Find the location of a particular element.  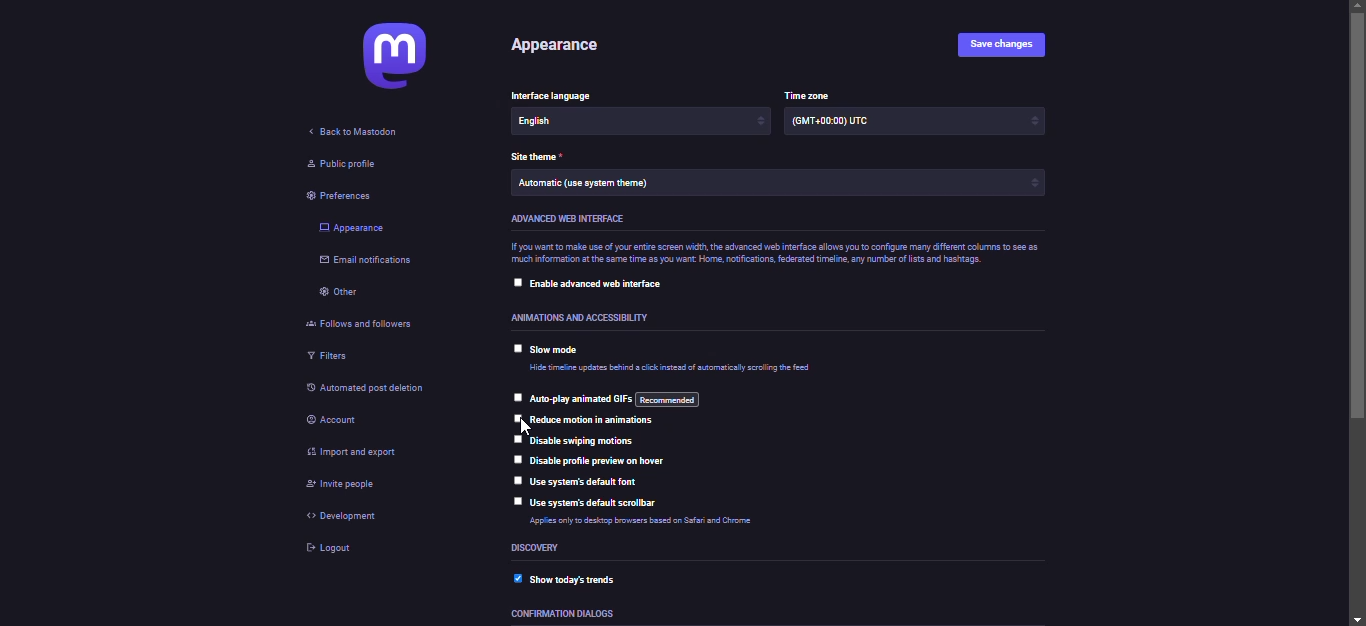

development is located at coordinates (351, 520).